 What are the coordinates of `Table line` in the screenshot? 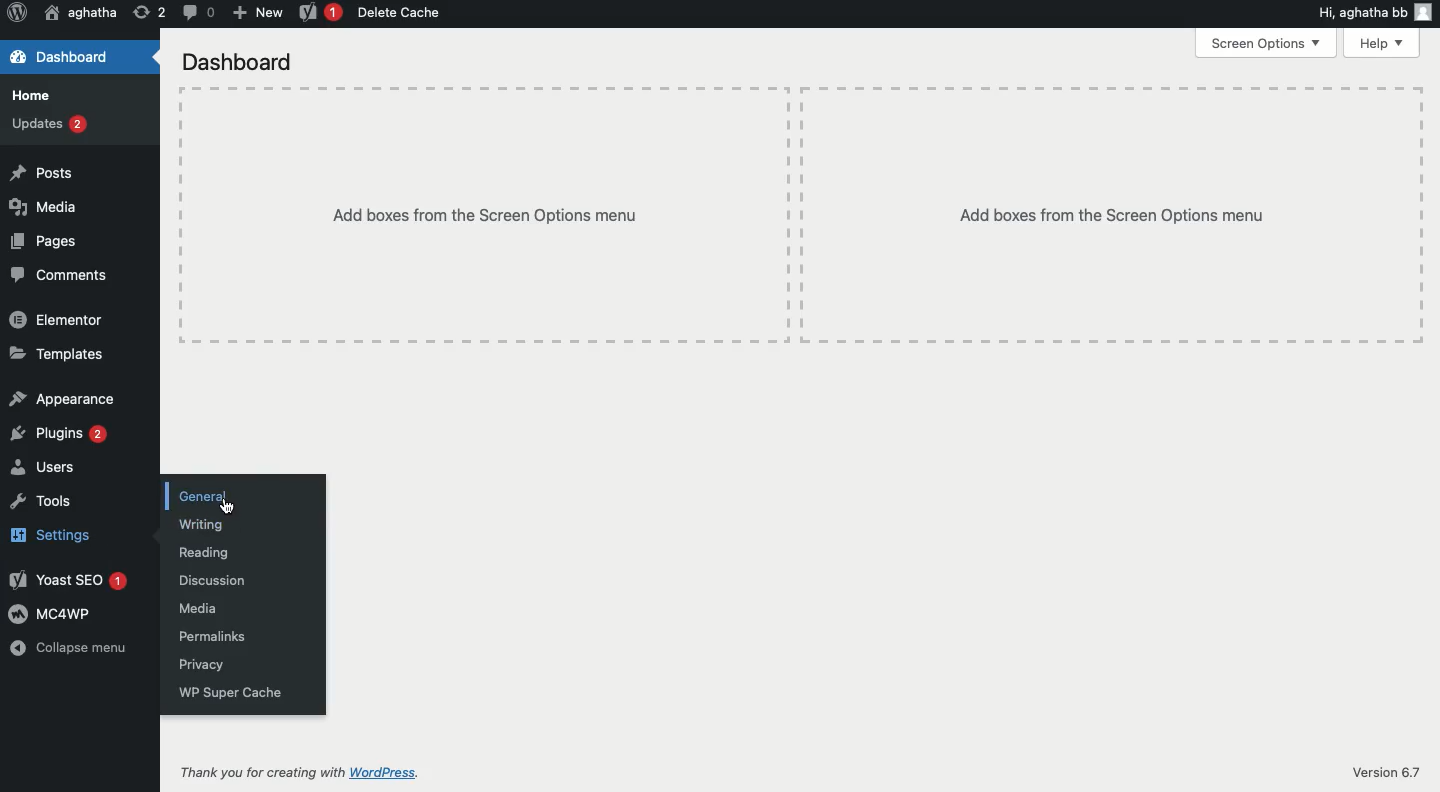 It's located at (182, 213).